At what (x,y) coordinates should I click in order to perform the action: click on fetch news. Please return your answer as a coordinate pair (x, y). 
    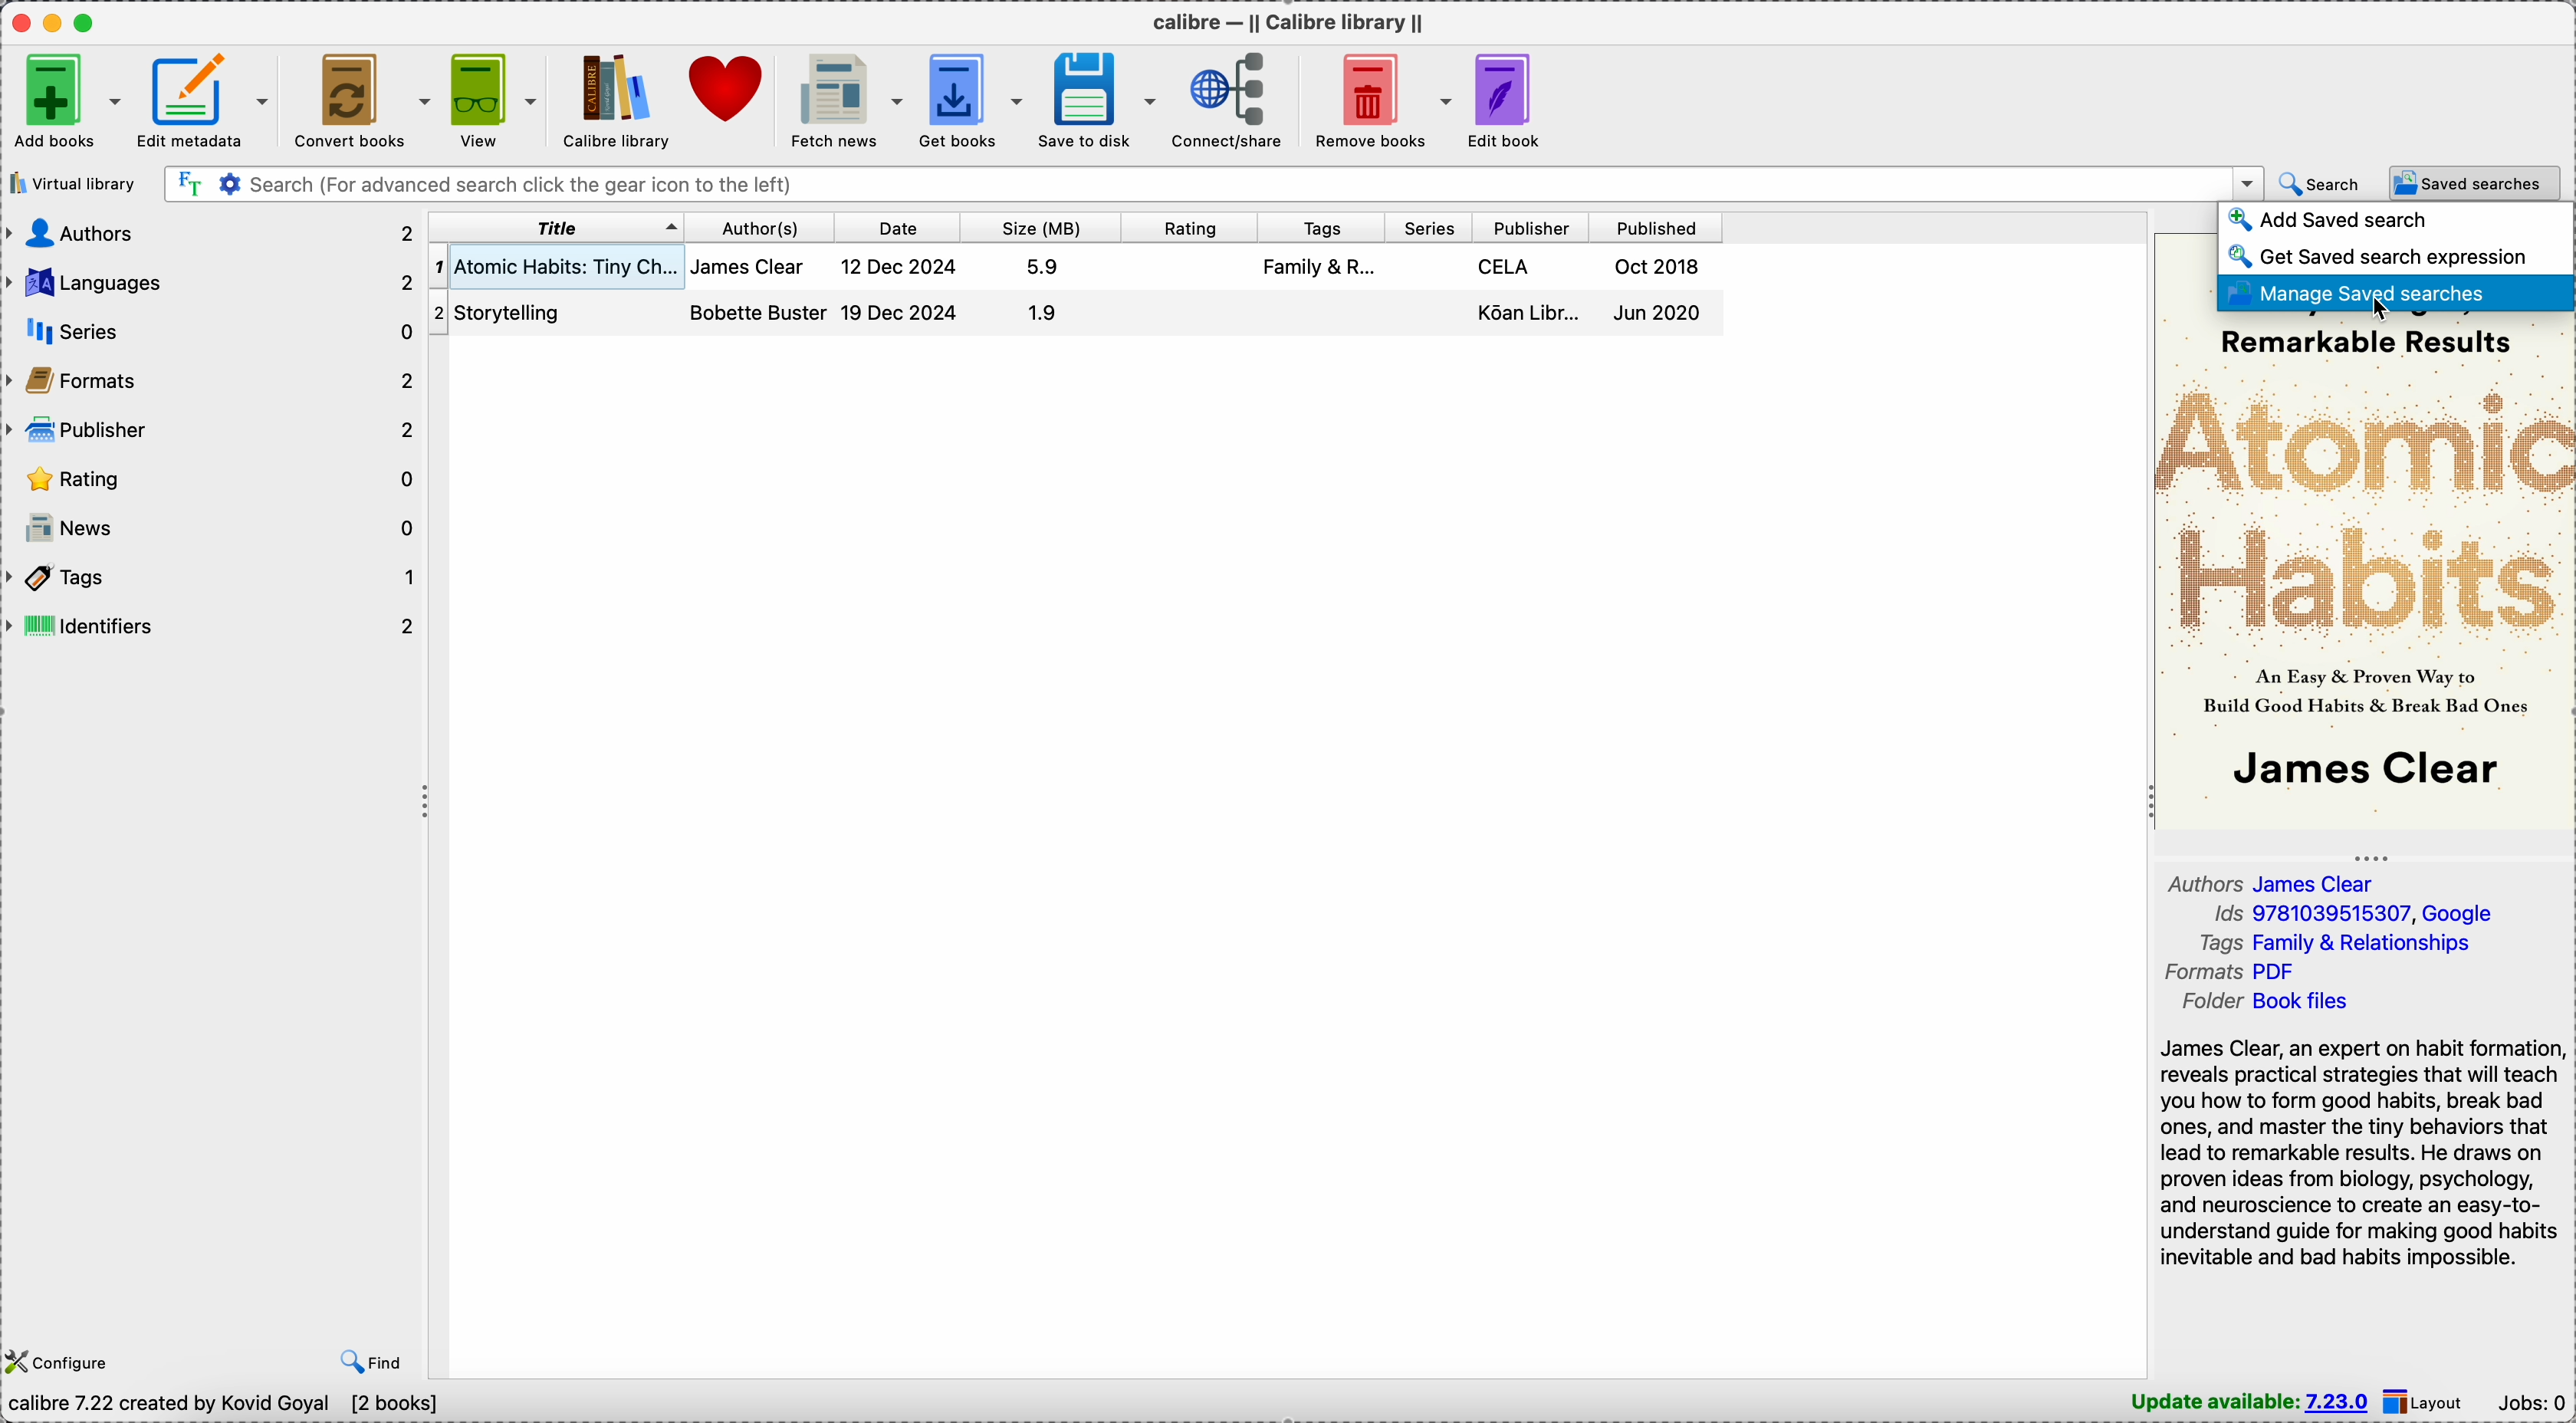
    Looking at the image, I should click on (840, 99).